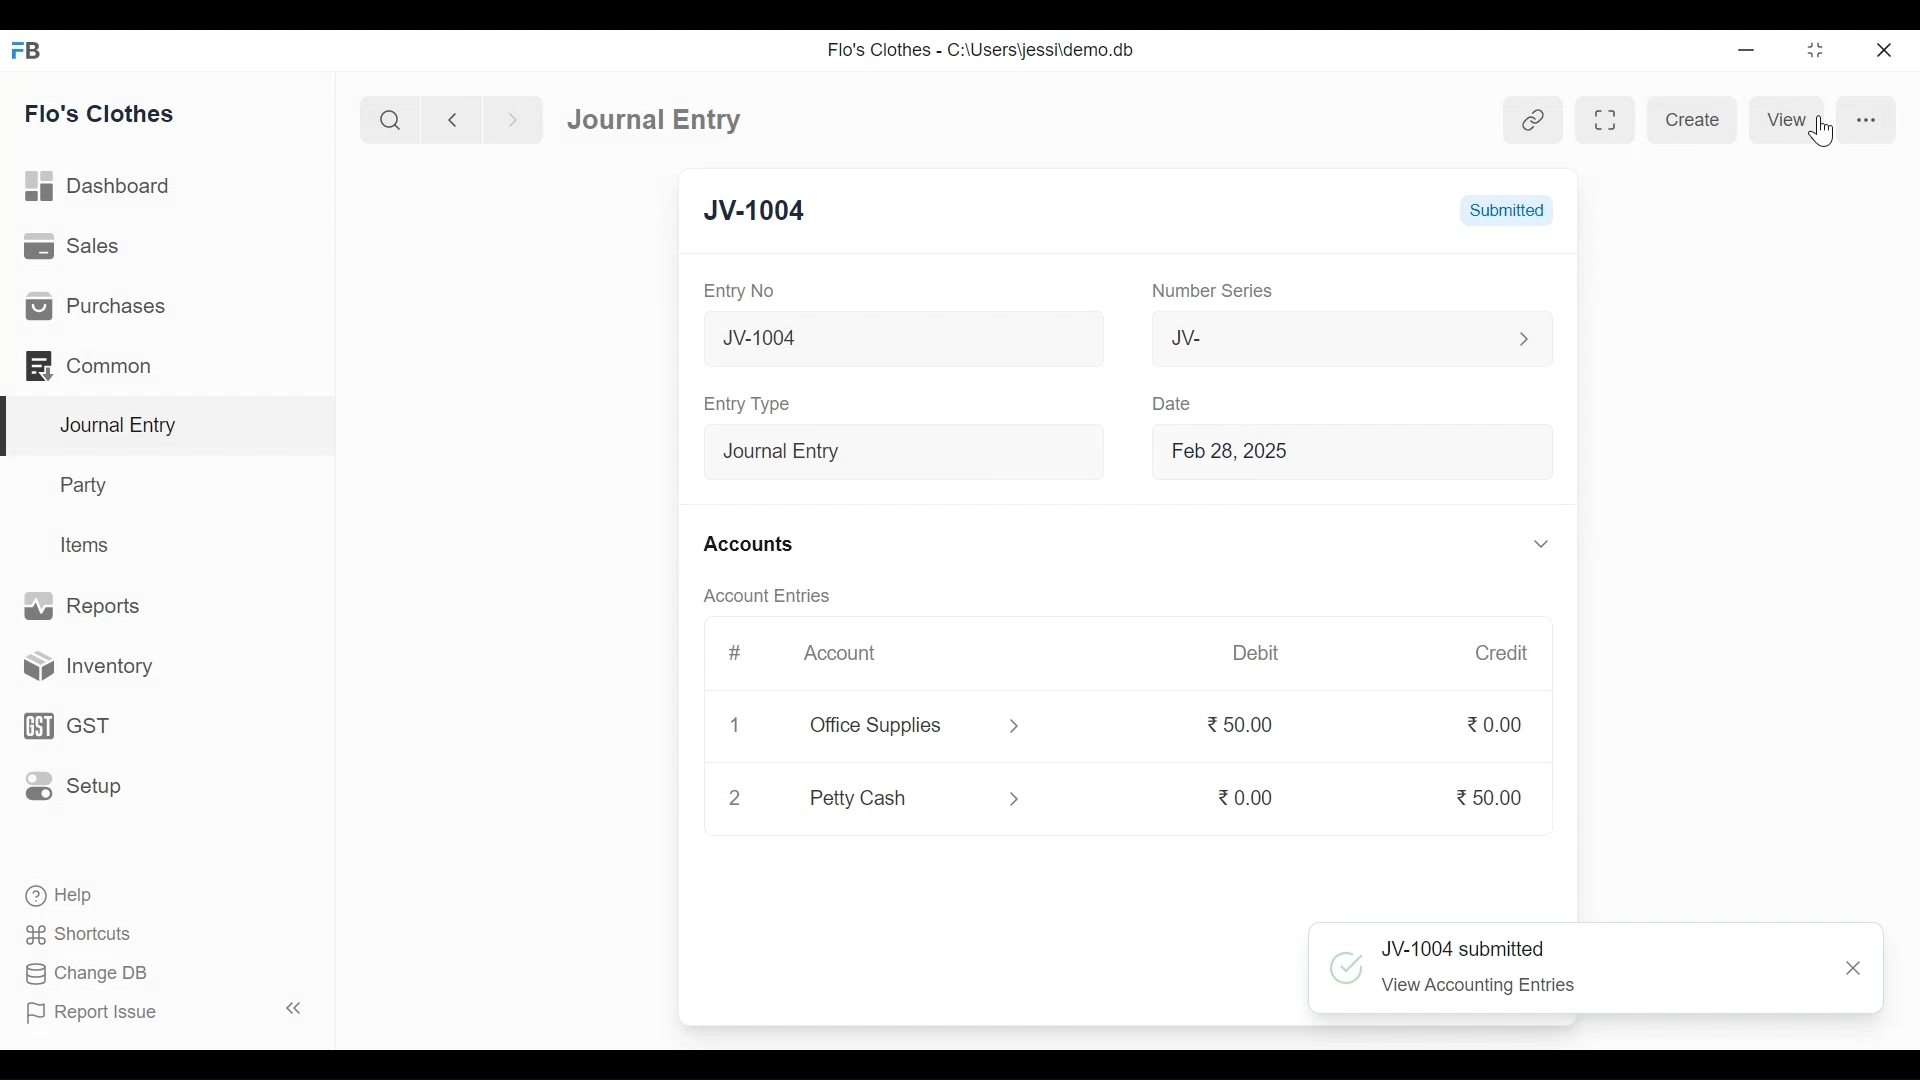 This screenshot has height=1080, width=1920. Describe the element at coordinates (88, 545) in the screenshot. I see `Items` at that location.